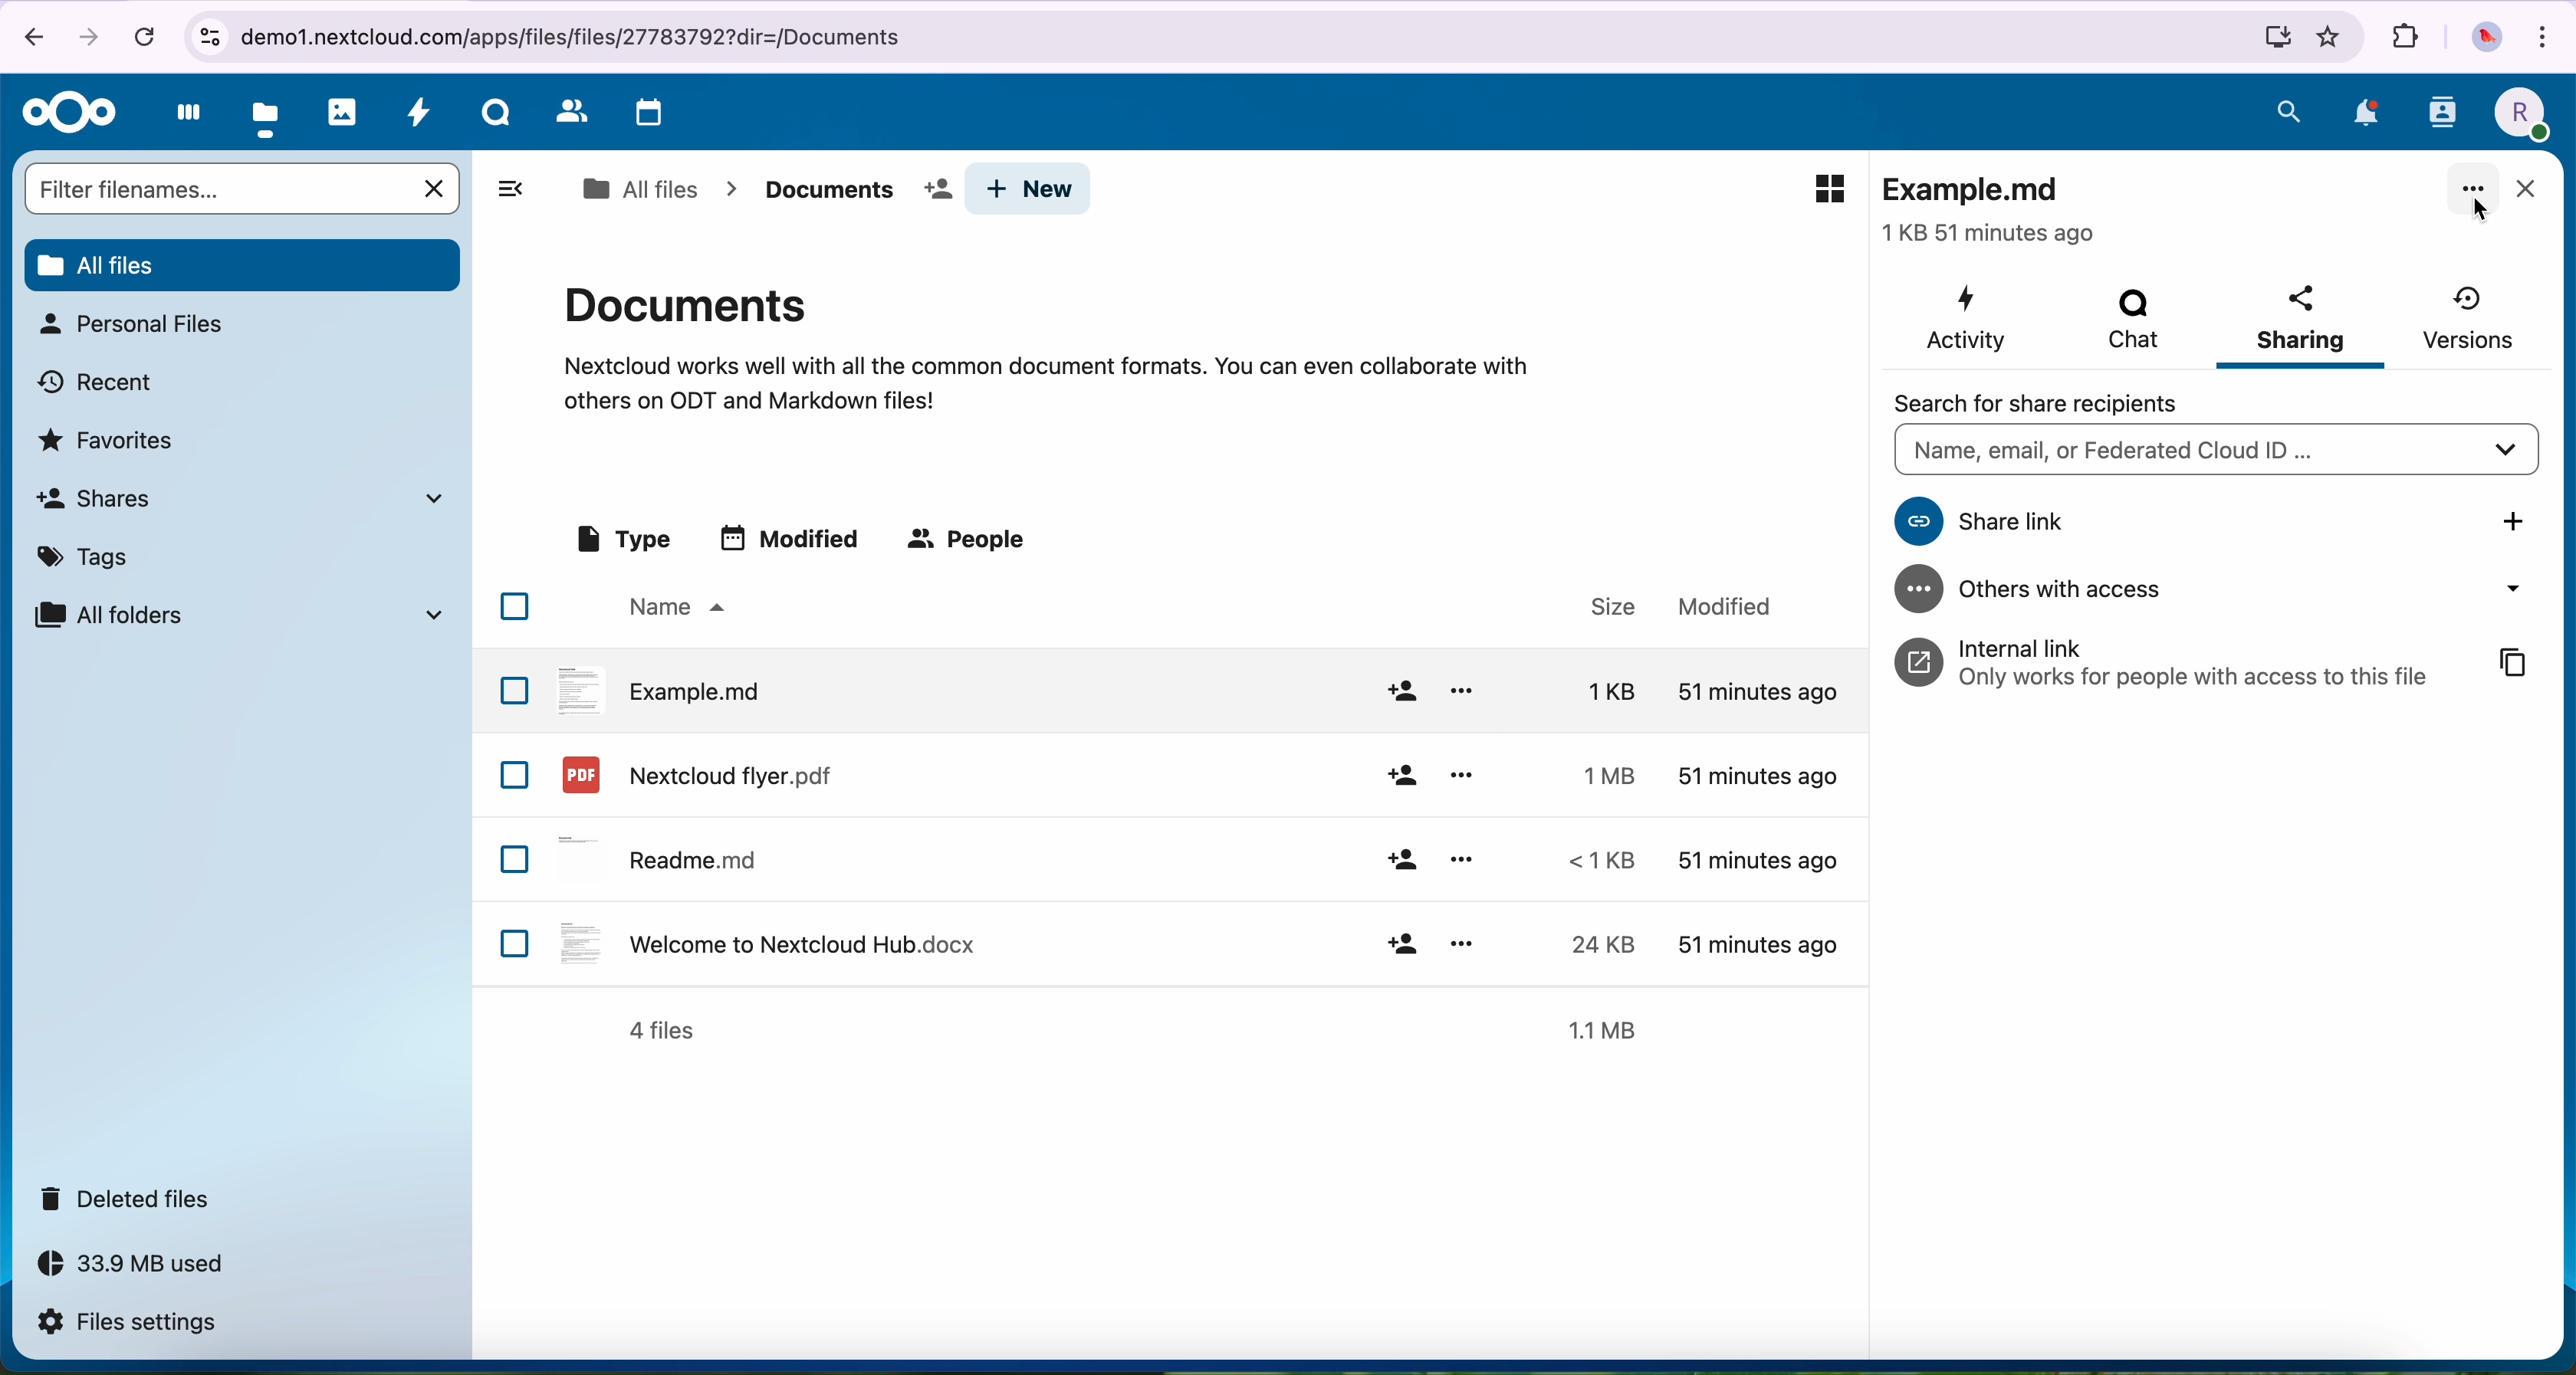 This screenshot has height=1375, width=2576. Describe the element at coordinates (2509, 660) in the screenshot. I see `copy` at that location.